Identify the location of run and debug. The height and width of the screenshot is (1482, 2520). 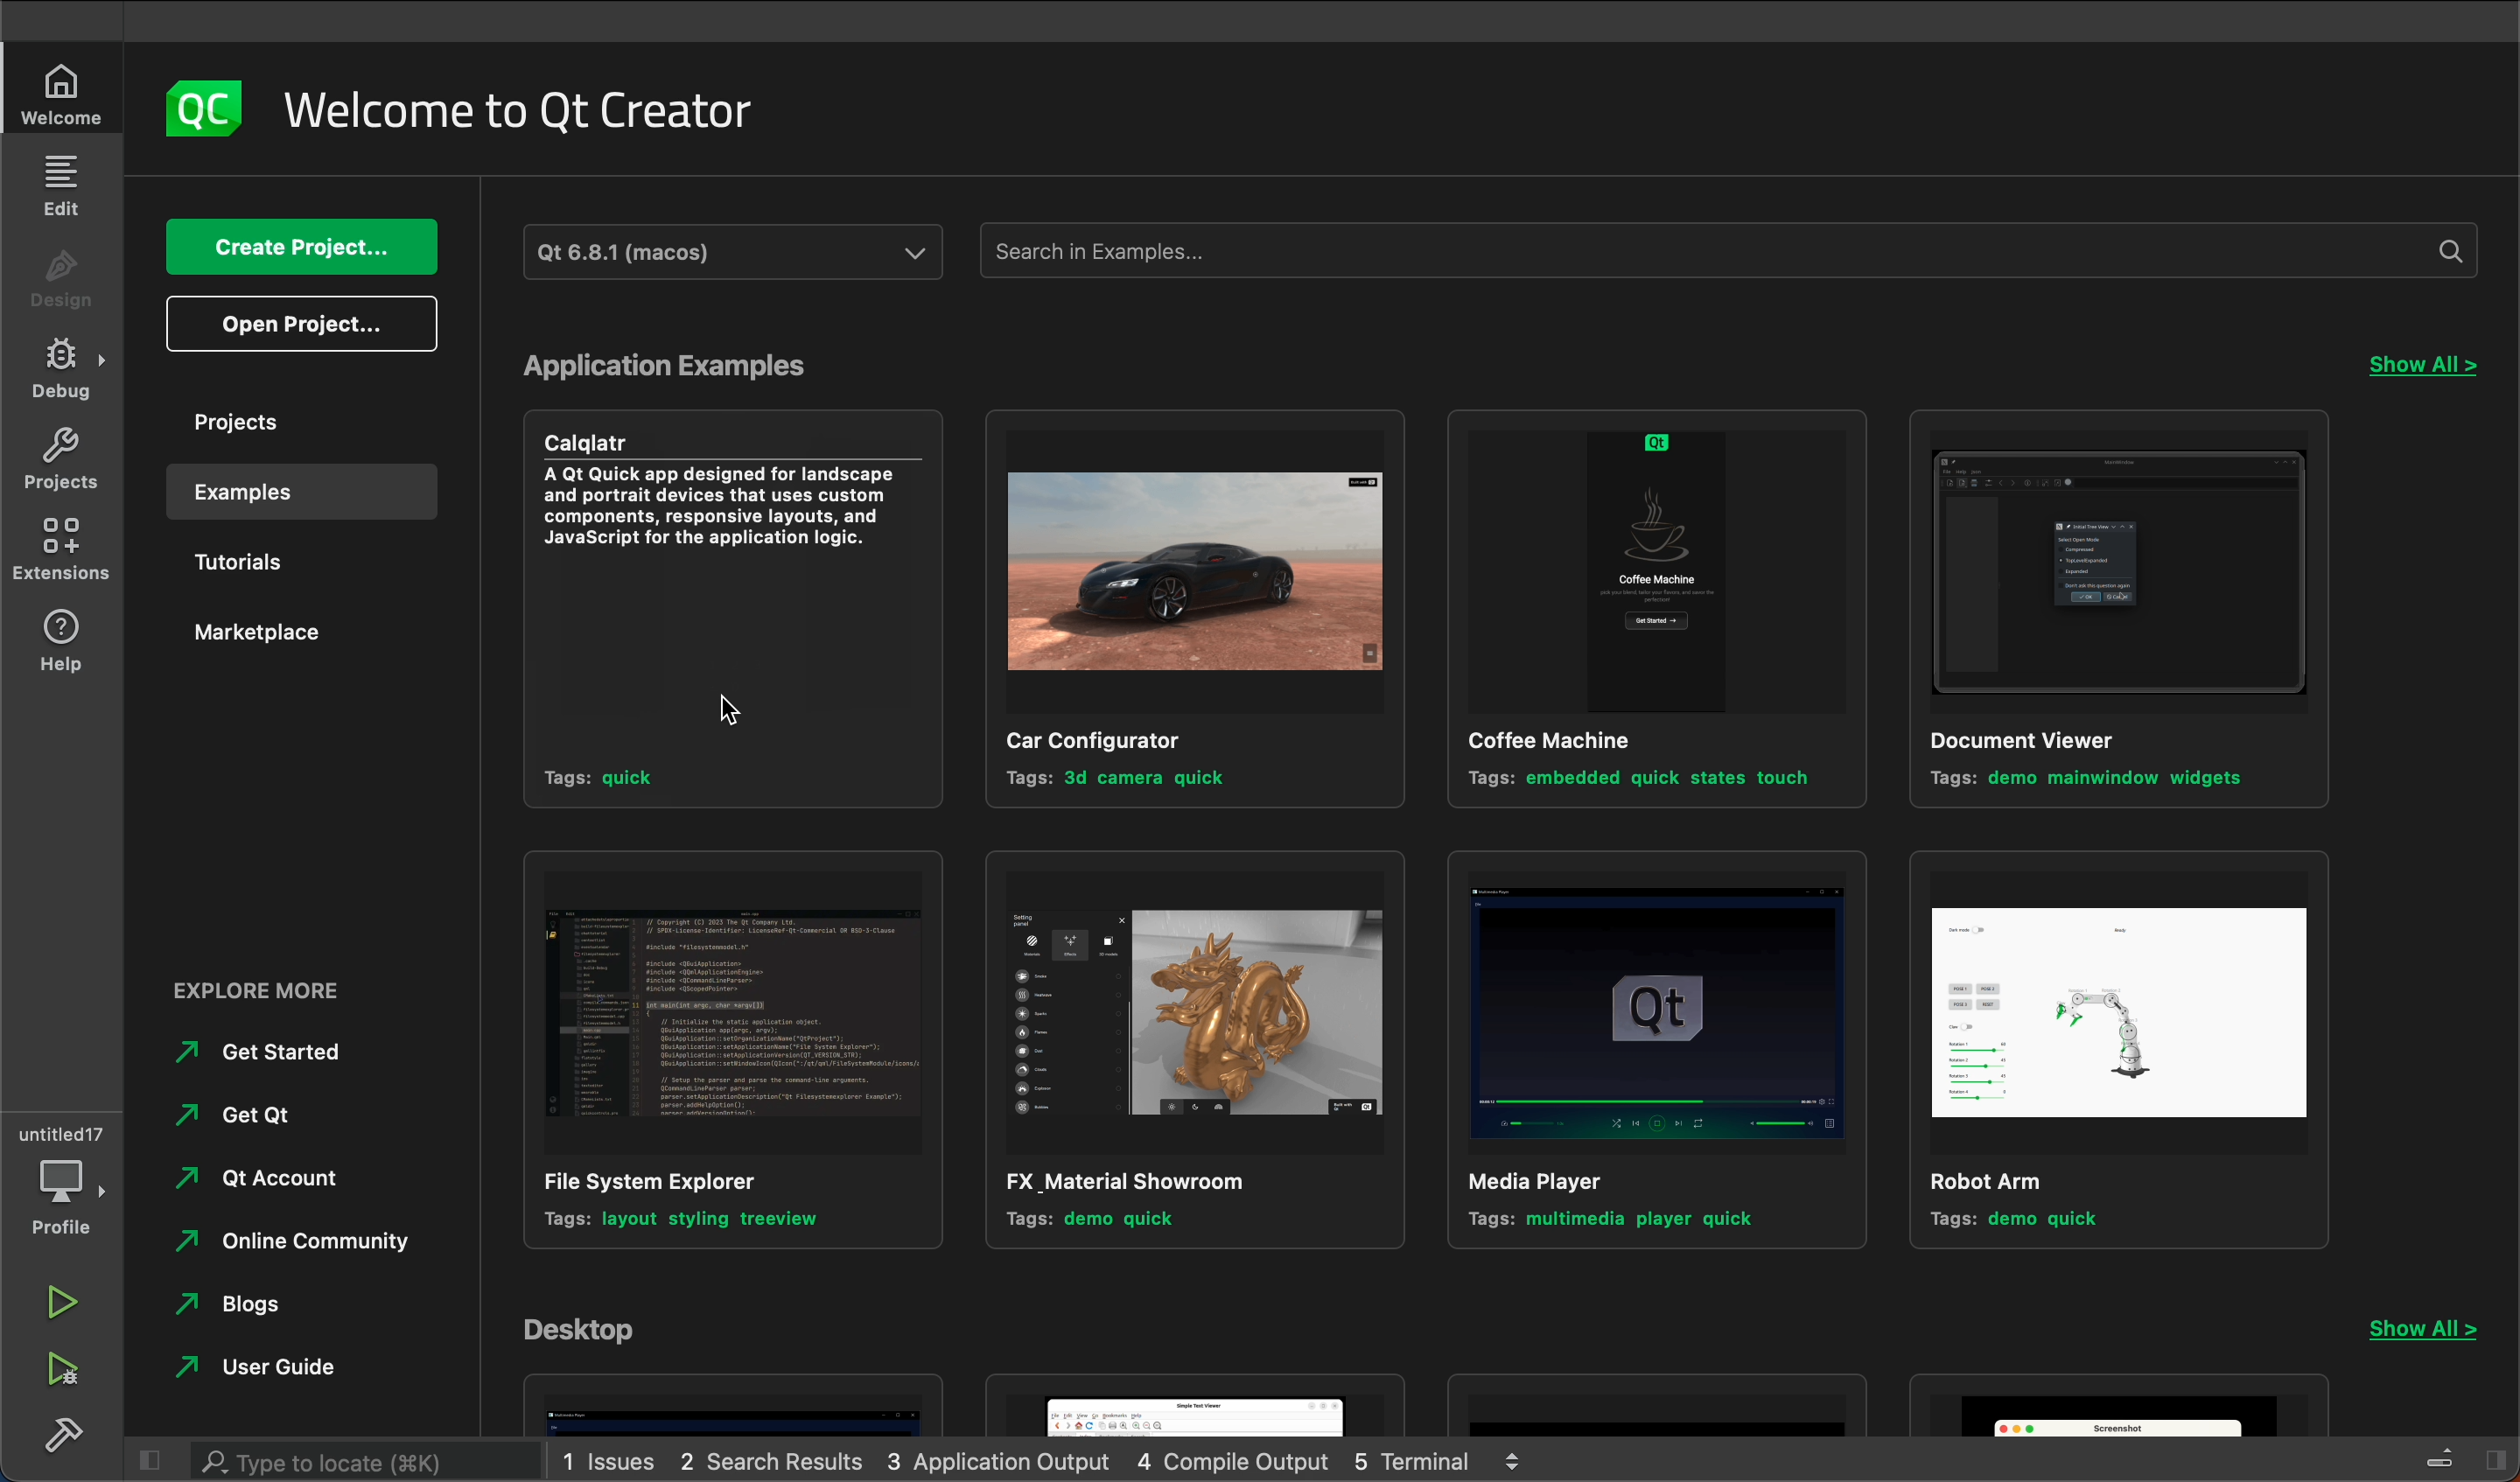
(73, 1367).